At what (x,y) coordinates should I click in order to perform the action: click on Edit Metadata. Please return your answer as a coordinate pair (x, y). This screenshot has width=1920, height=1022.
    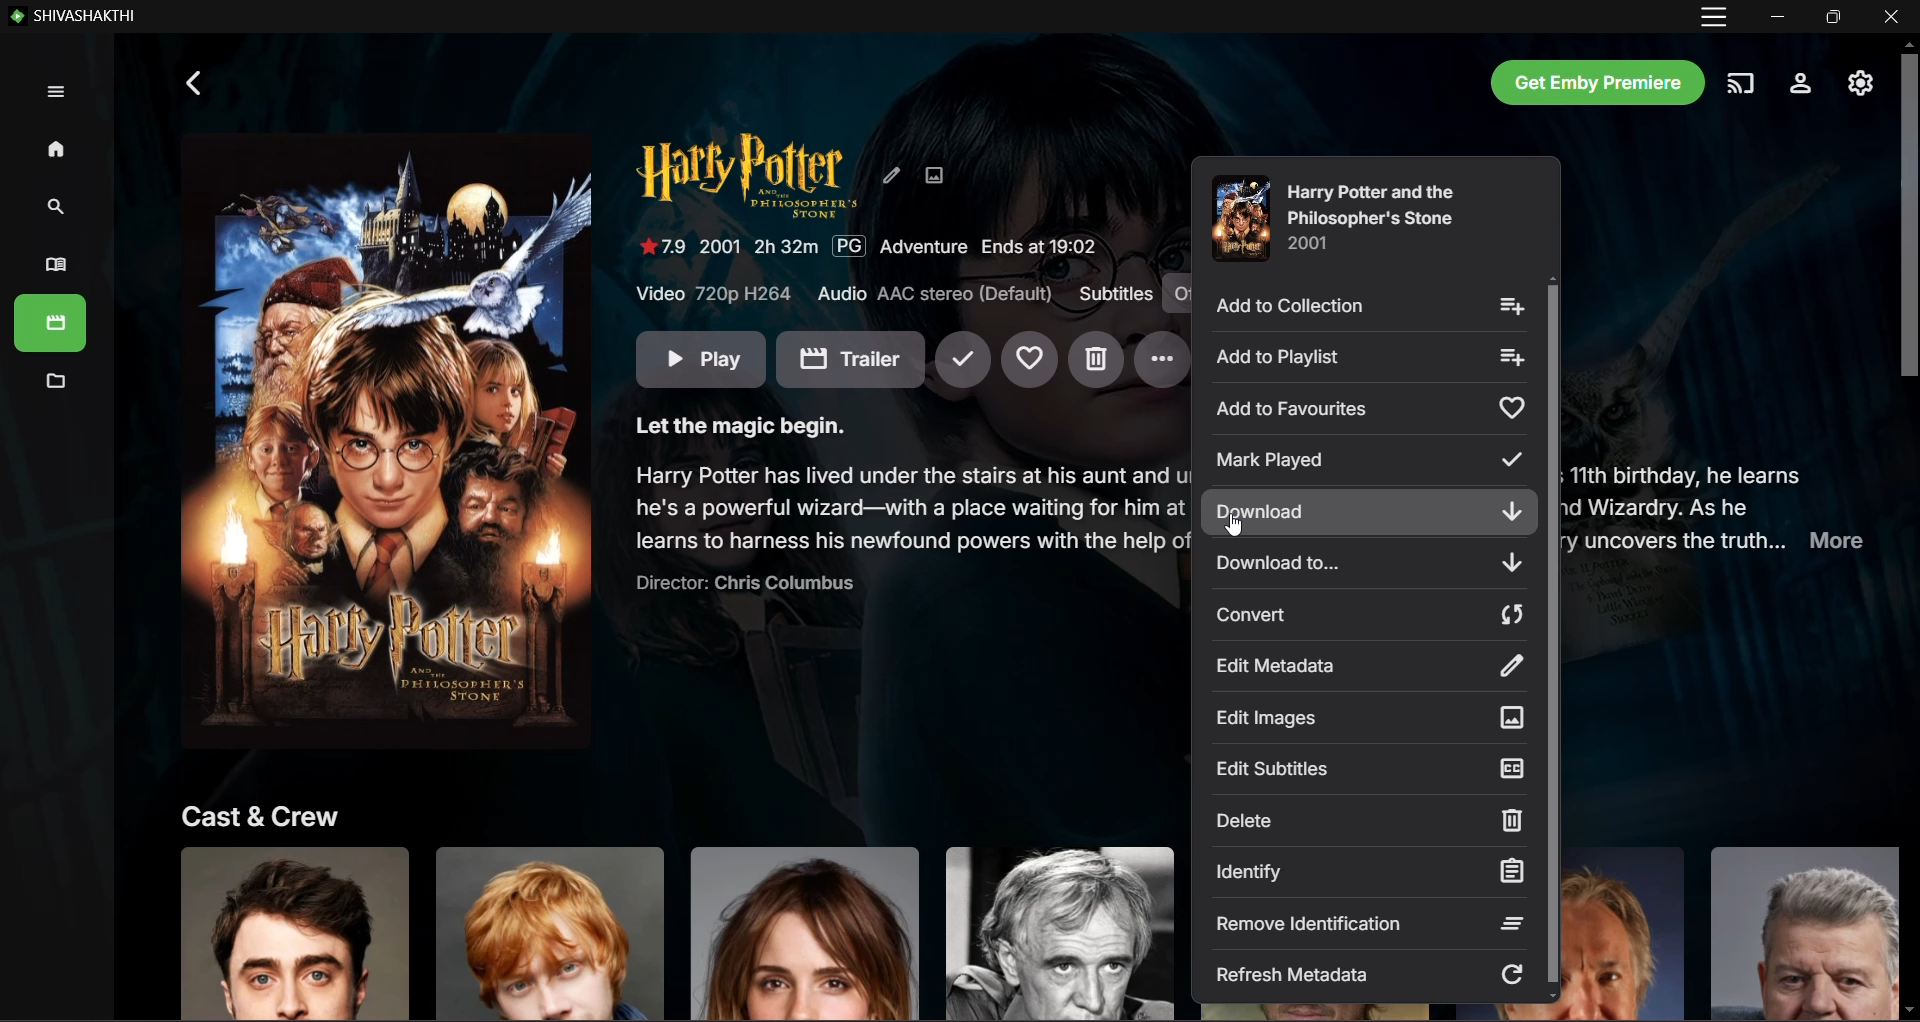
    Looking at the image, I should click on (892, 174).